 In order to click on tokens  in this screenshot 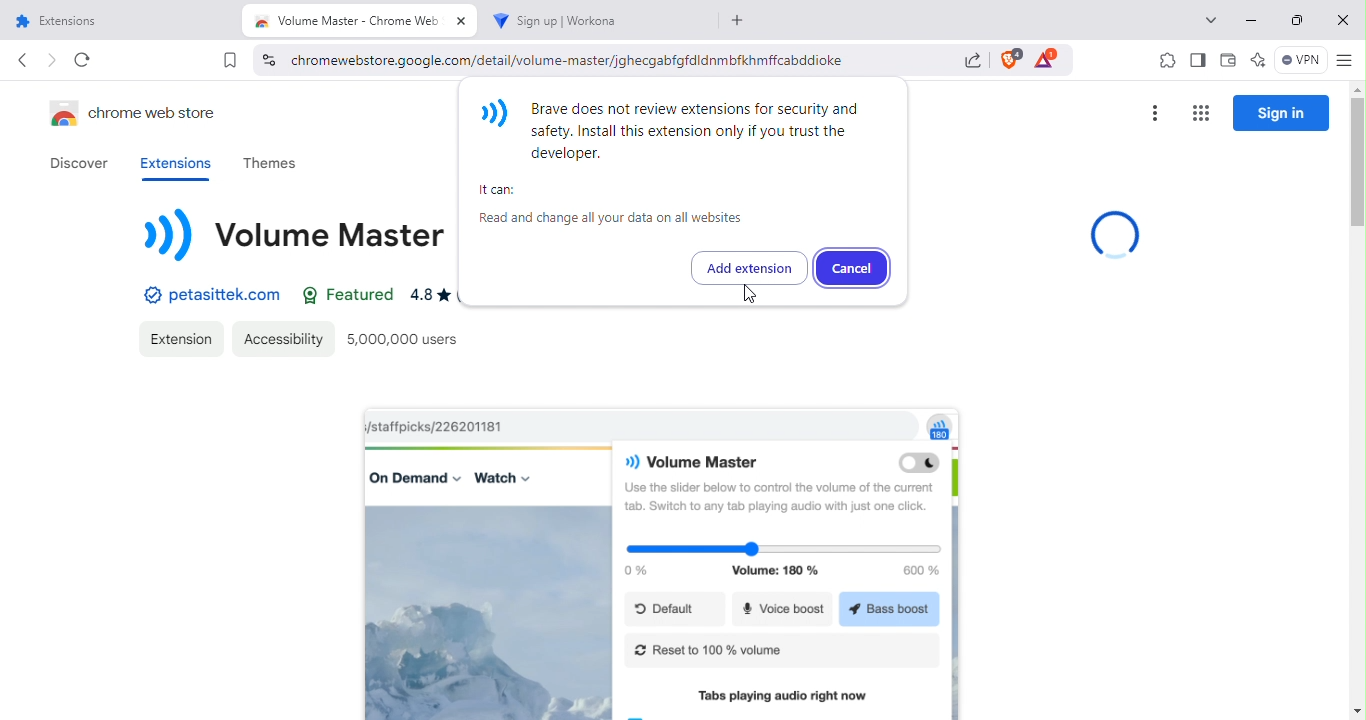, I will do `click(1050, 59)`.